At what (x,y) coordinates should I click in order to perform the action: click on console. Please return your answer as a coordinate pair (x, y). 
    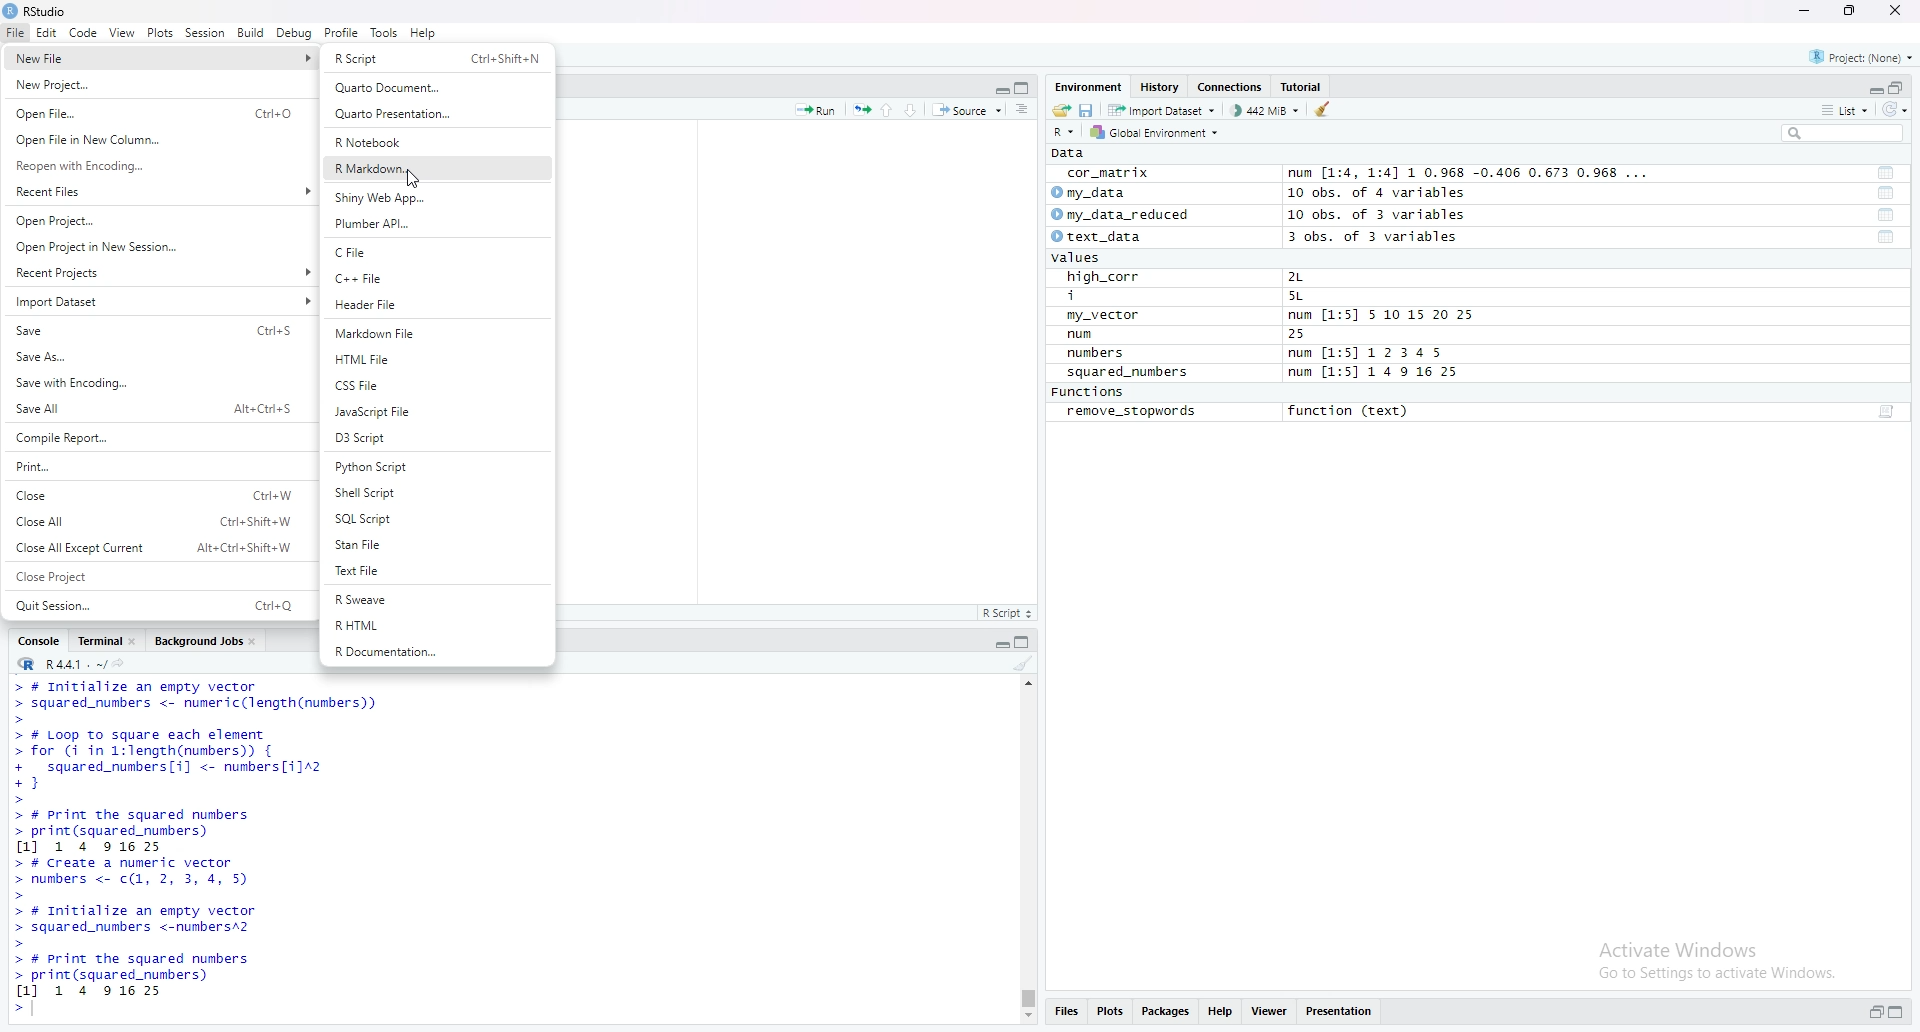
    Looking at the image, I should click on (36, 643).